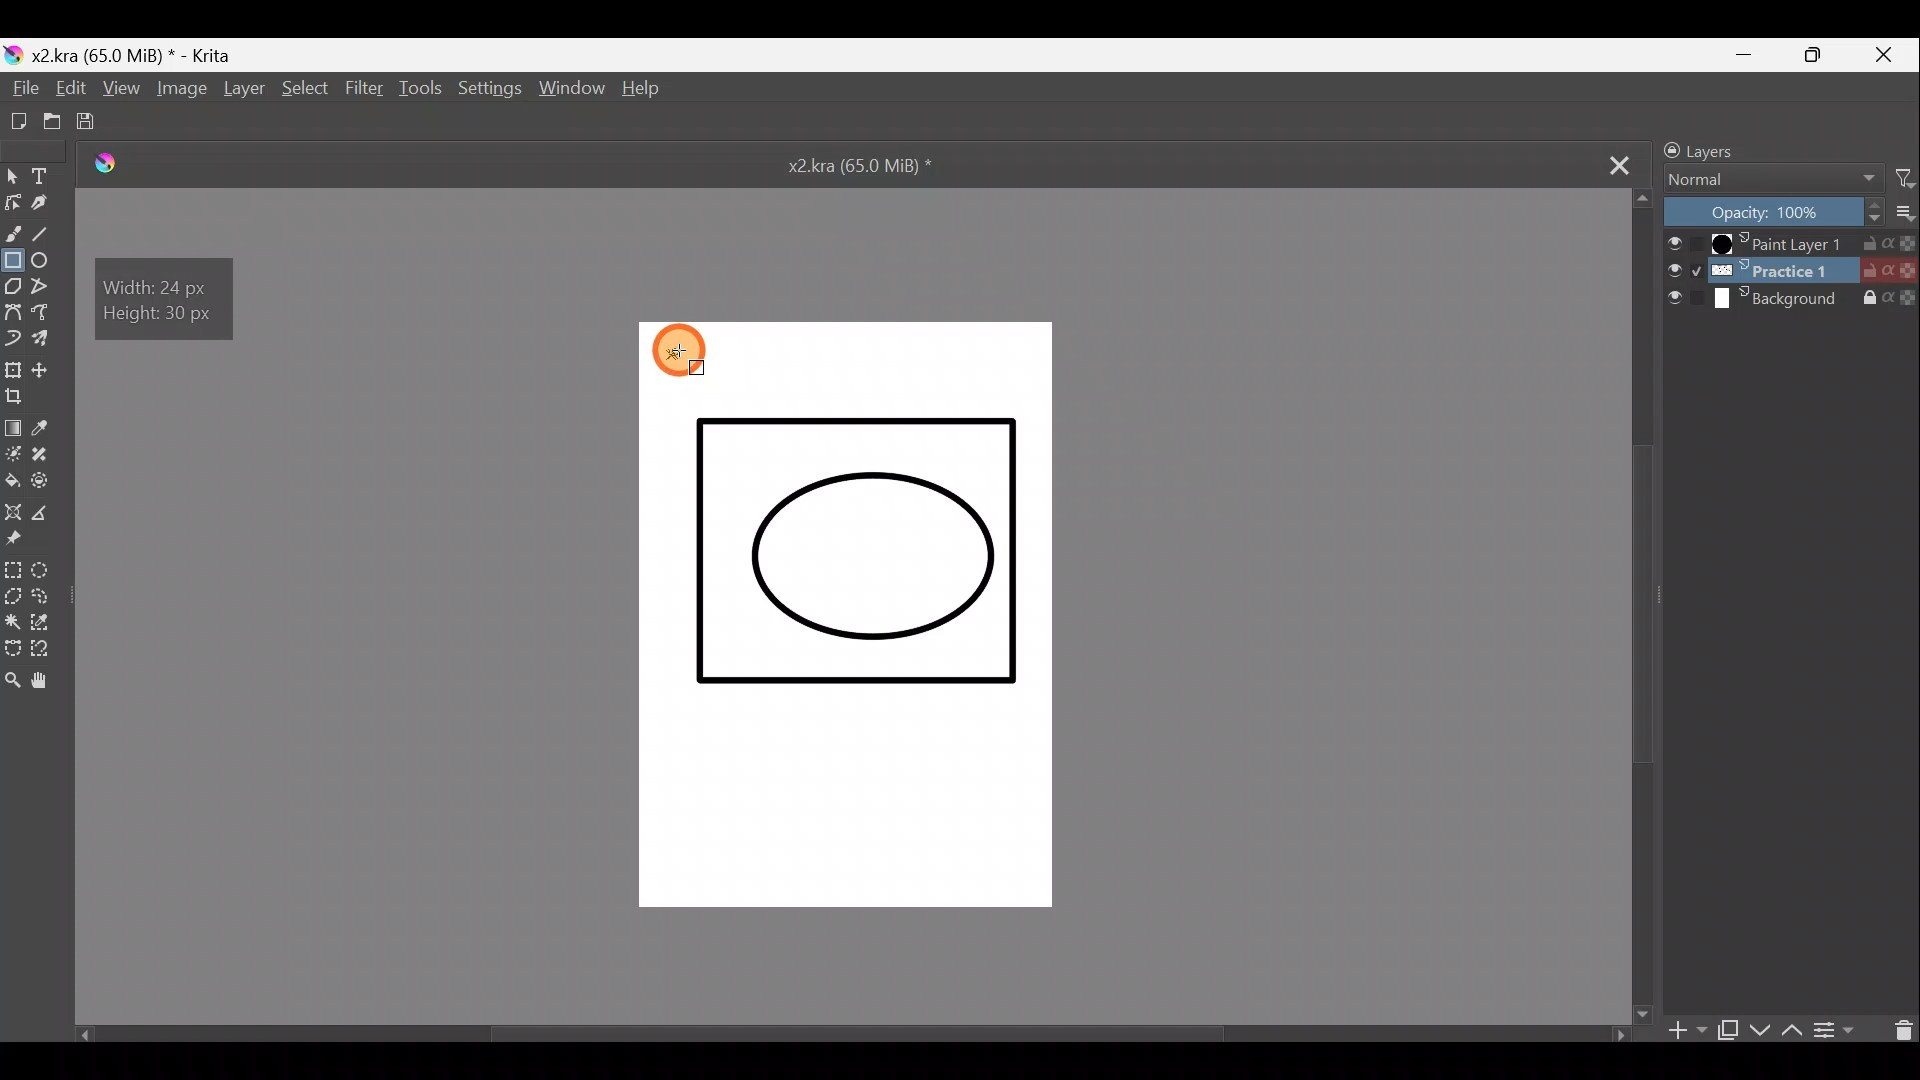 The height and width of the screenshot is (1080, 1920). Describe the element at coordinates (121, 89) in the screenshot. I see `View` at that location.